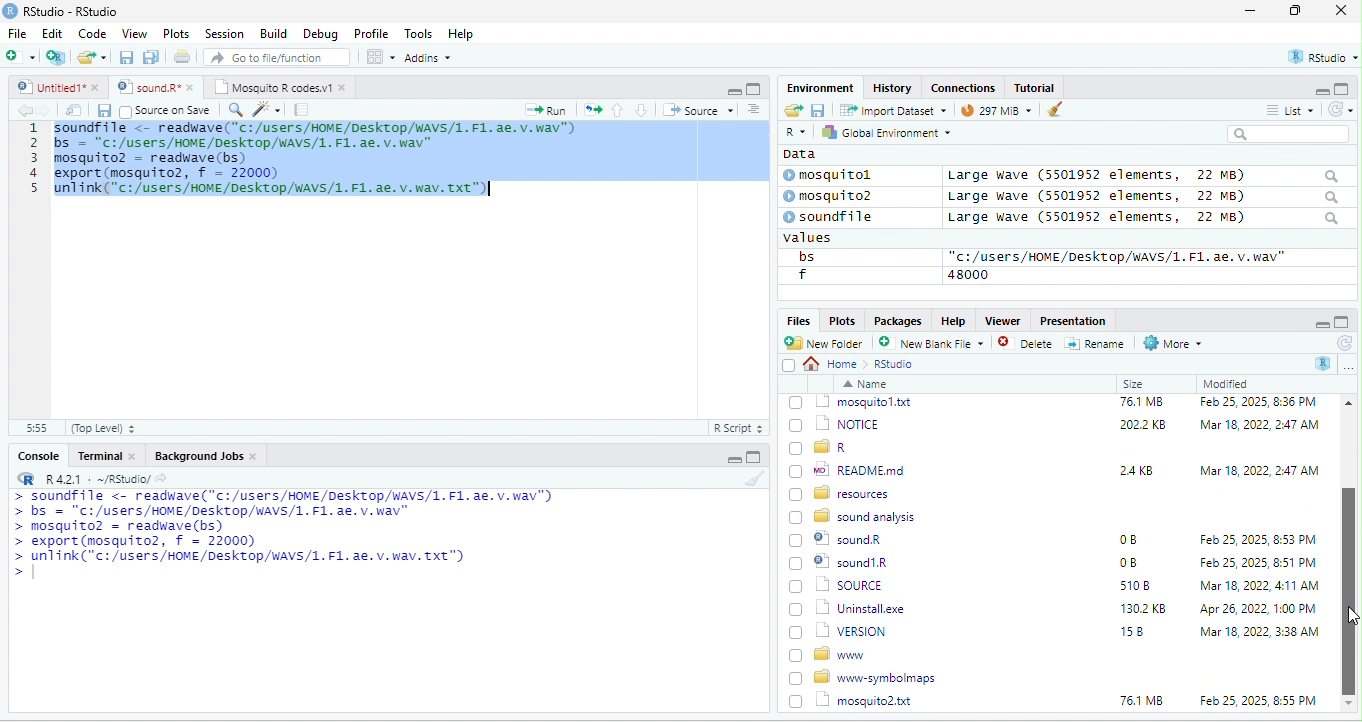 This screenshot has width=1362, height=722. I want to click on Console, so click(37, 454).